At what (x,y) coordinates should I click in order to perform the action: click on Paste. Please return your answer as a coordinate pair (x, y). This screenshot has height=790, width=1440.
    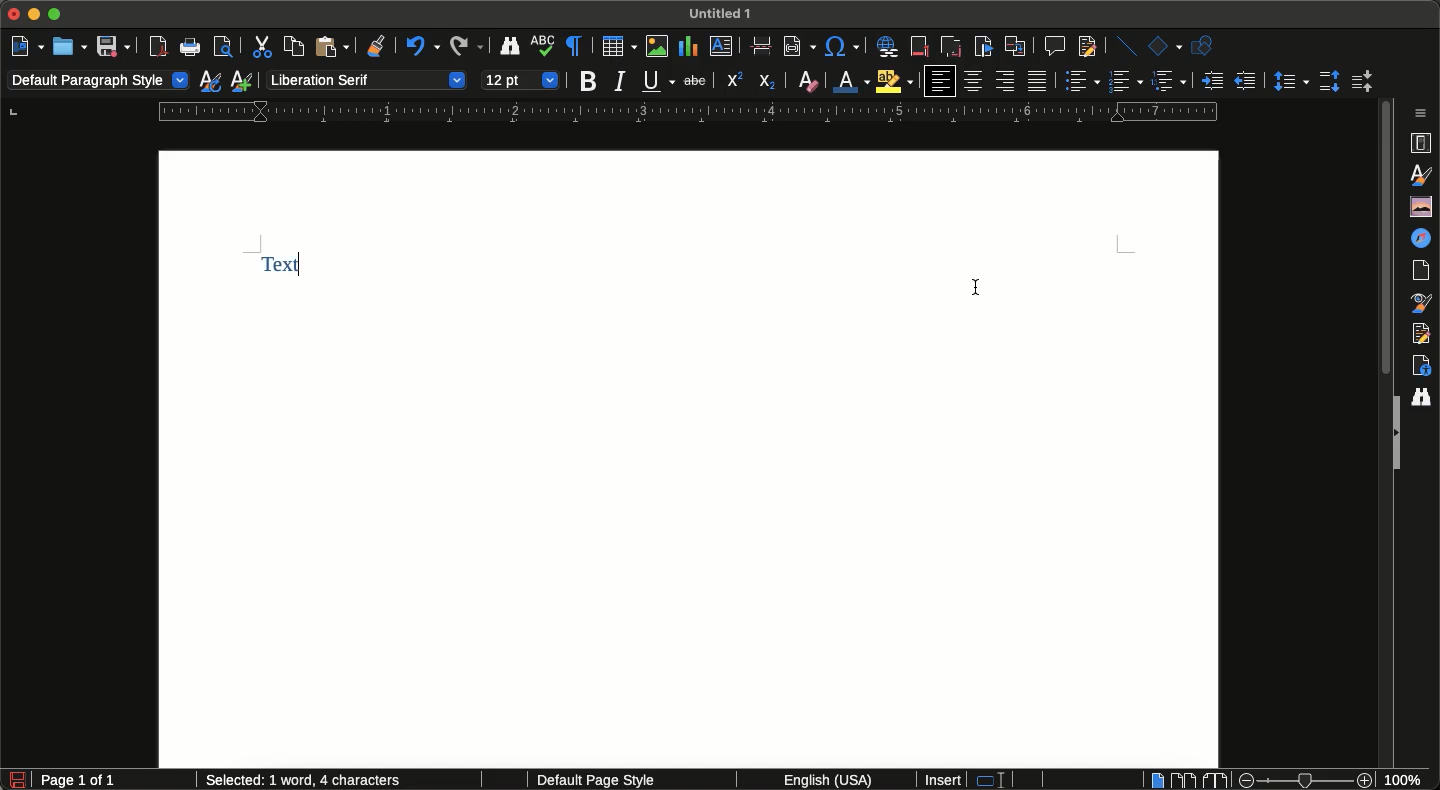
    Looking at the image, I should click on (331, 47).